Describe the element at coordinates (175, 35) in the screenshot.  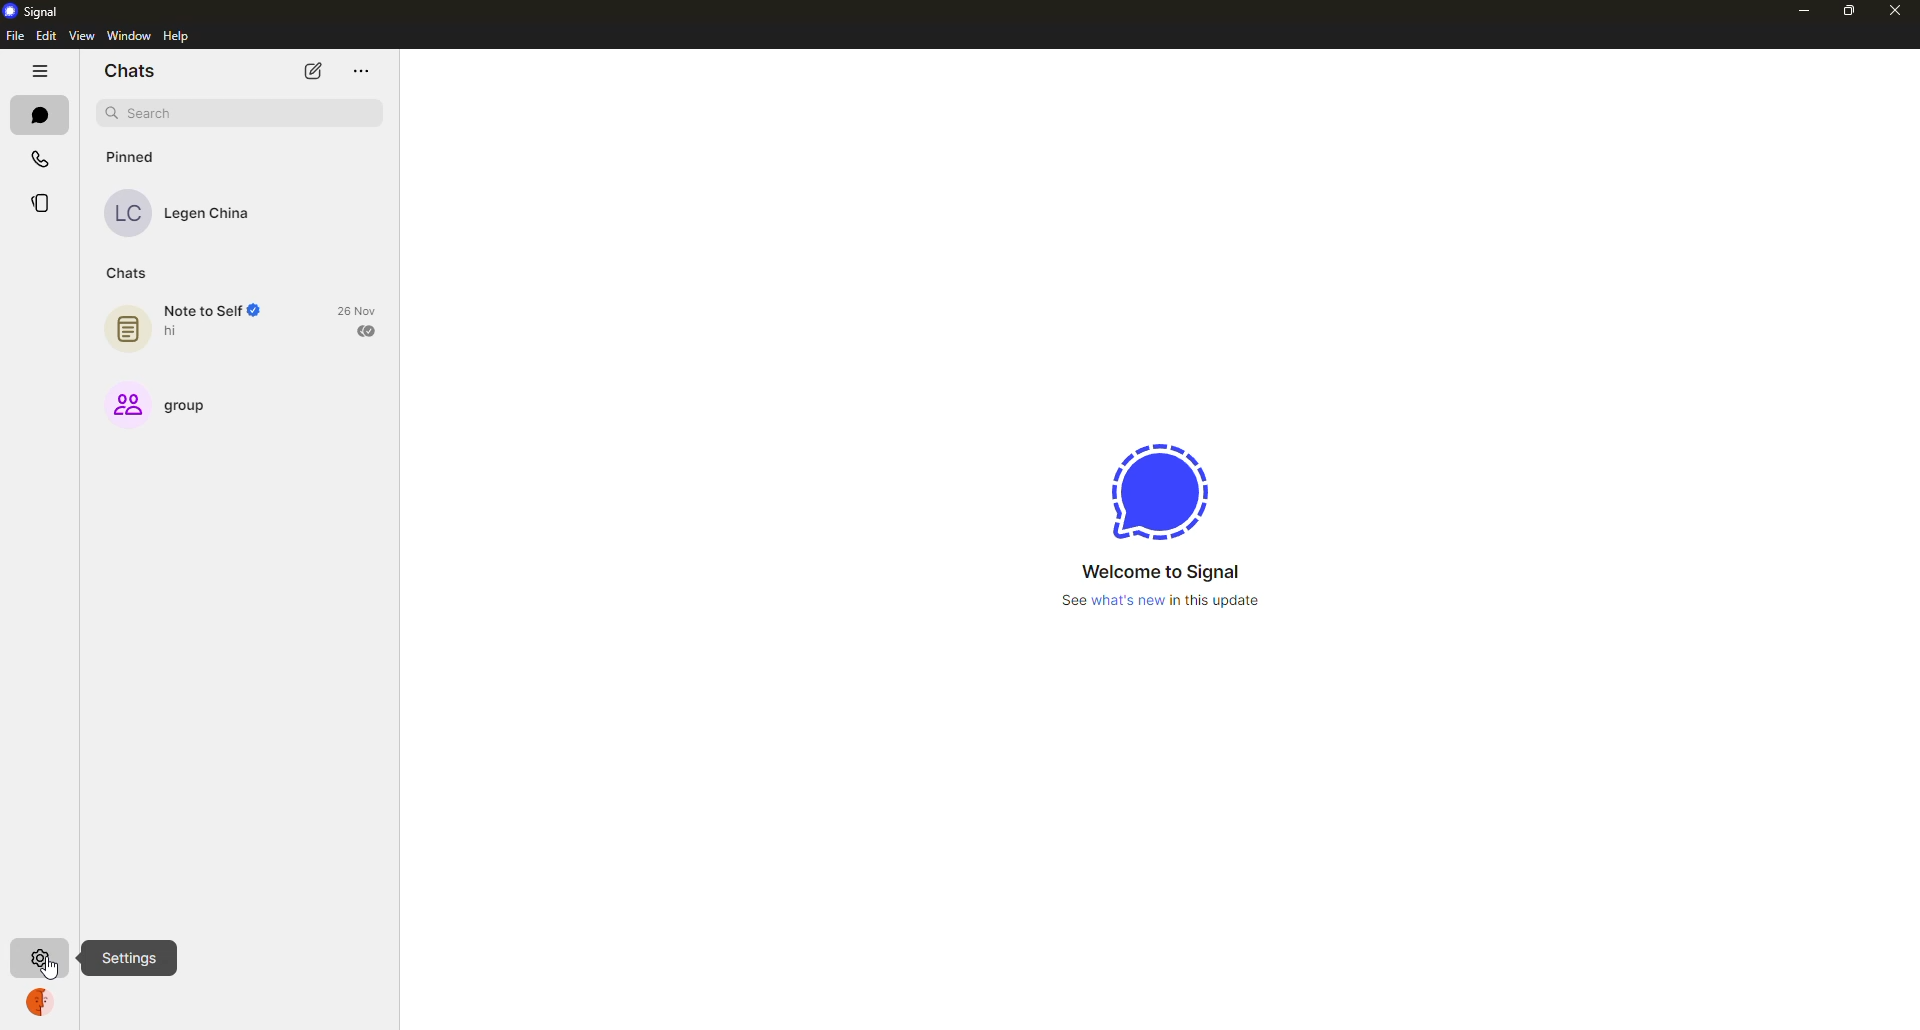
I see `help` at that location.